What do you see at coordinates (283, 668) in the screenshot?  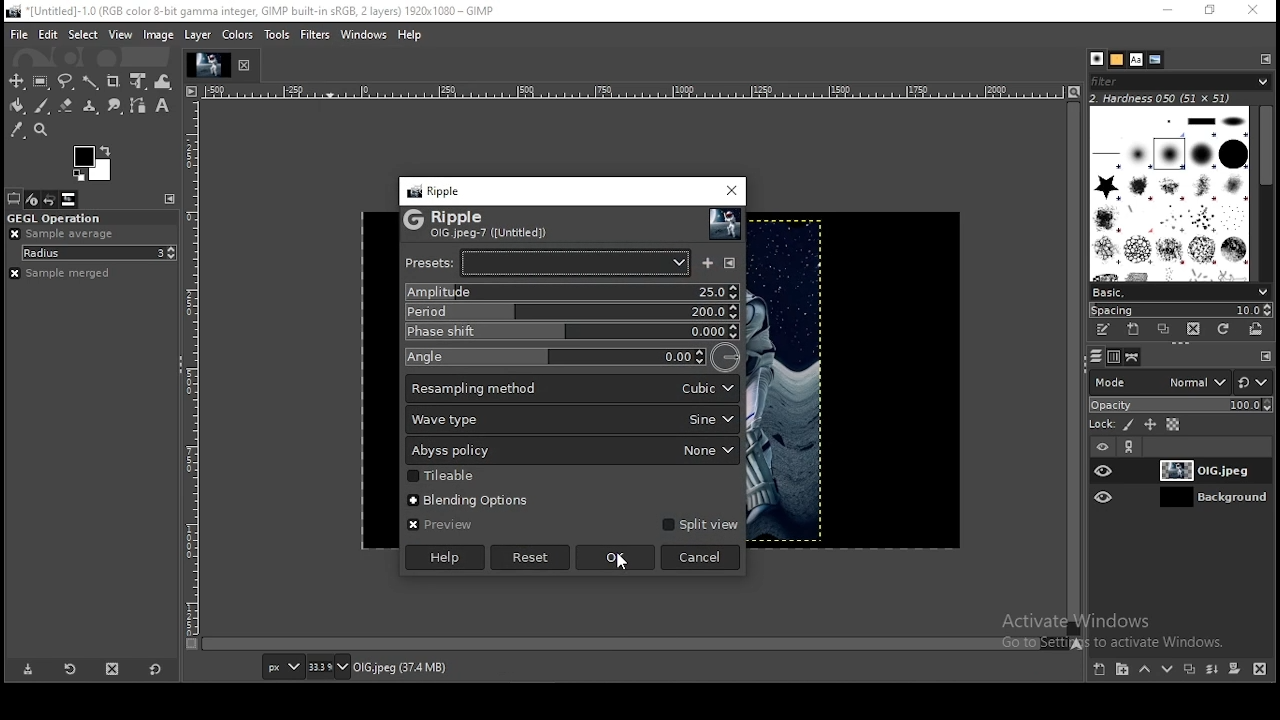 I see `units` at bounding box center [283, 668].